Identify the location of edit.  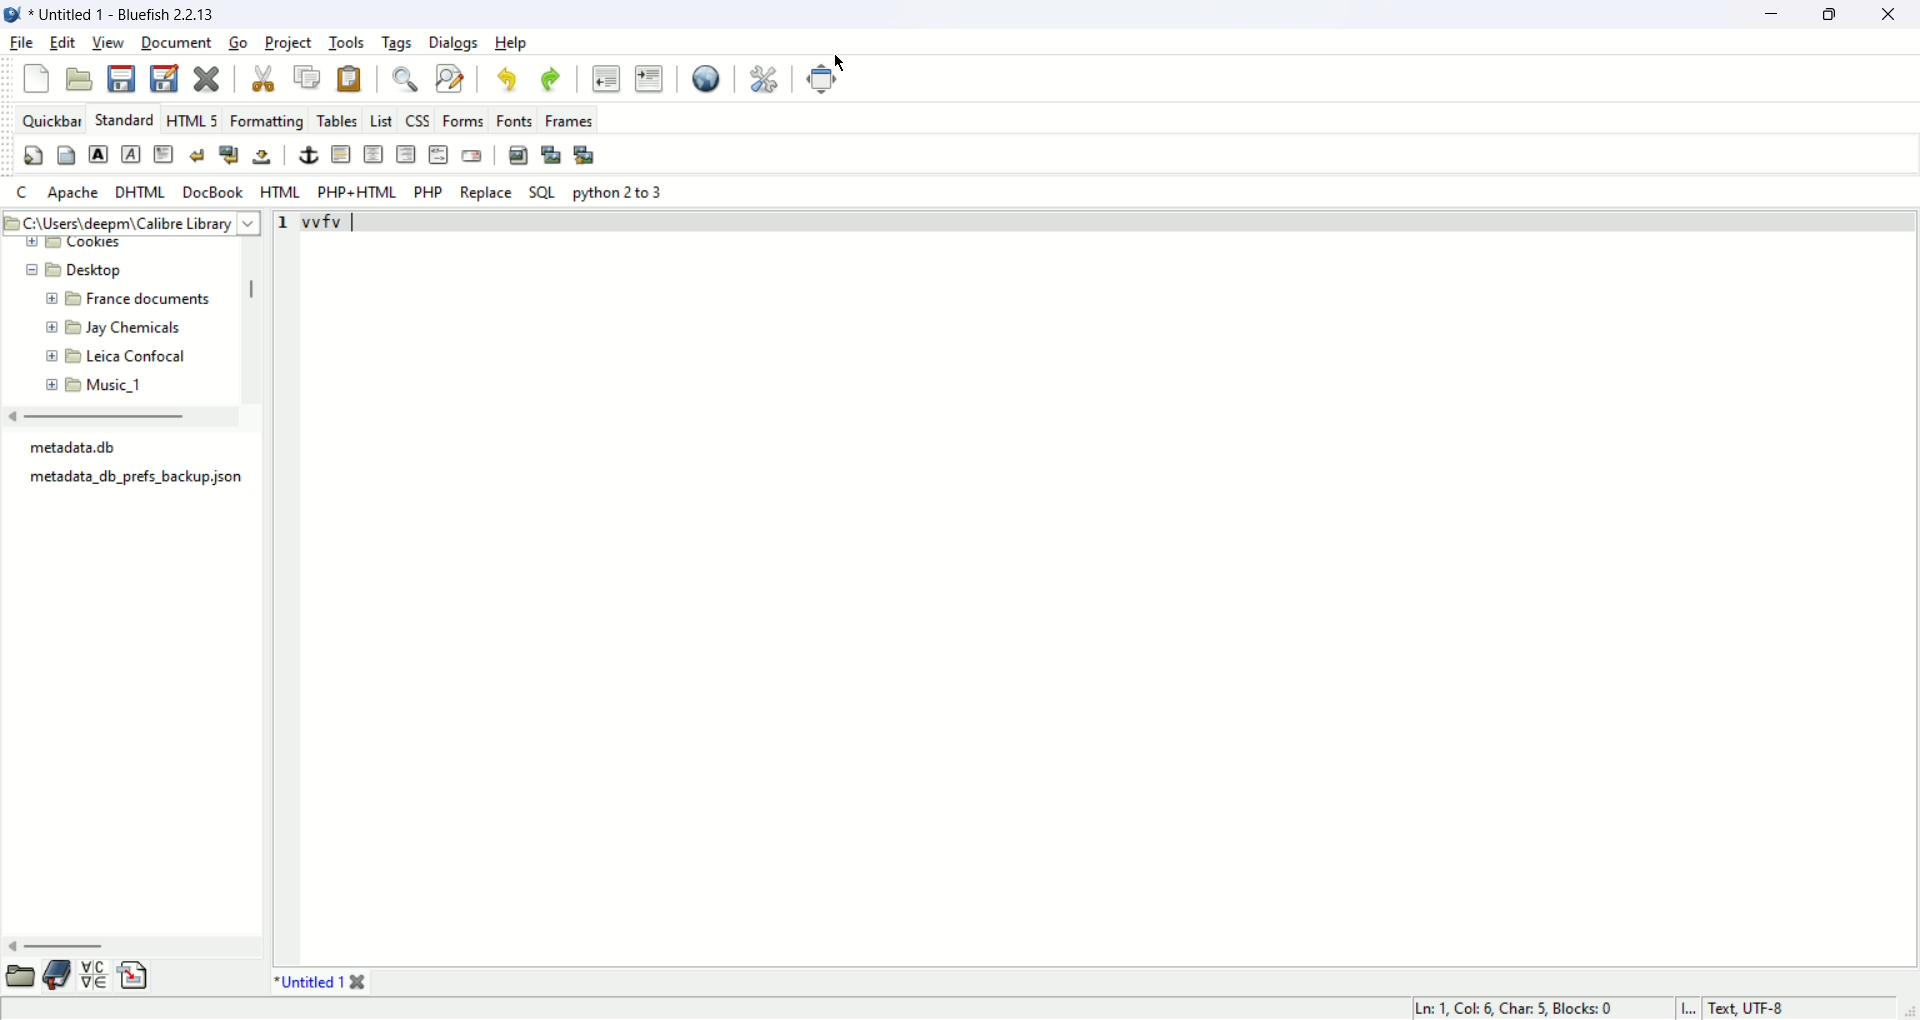
(63, 43).